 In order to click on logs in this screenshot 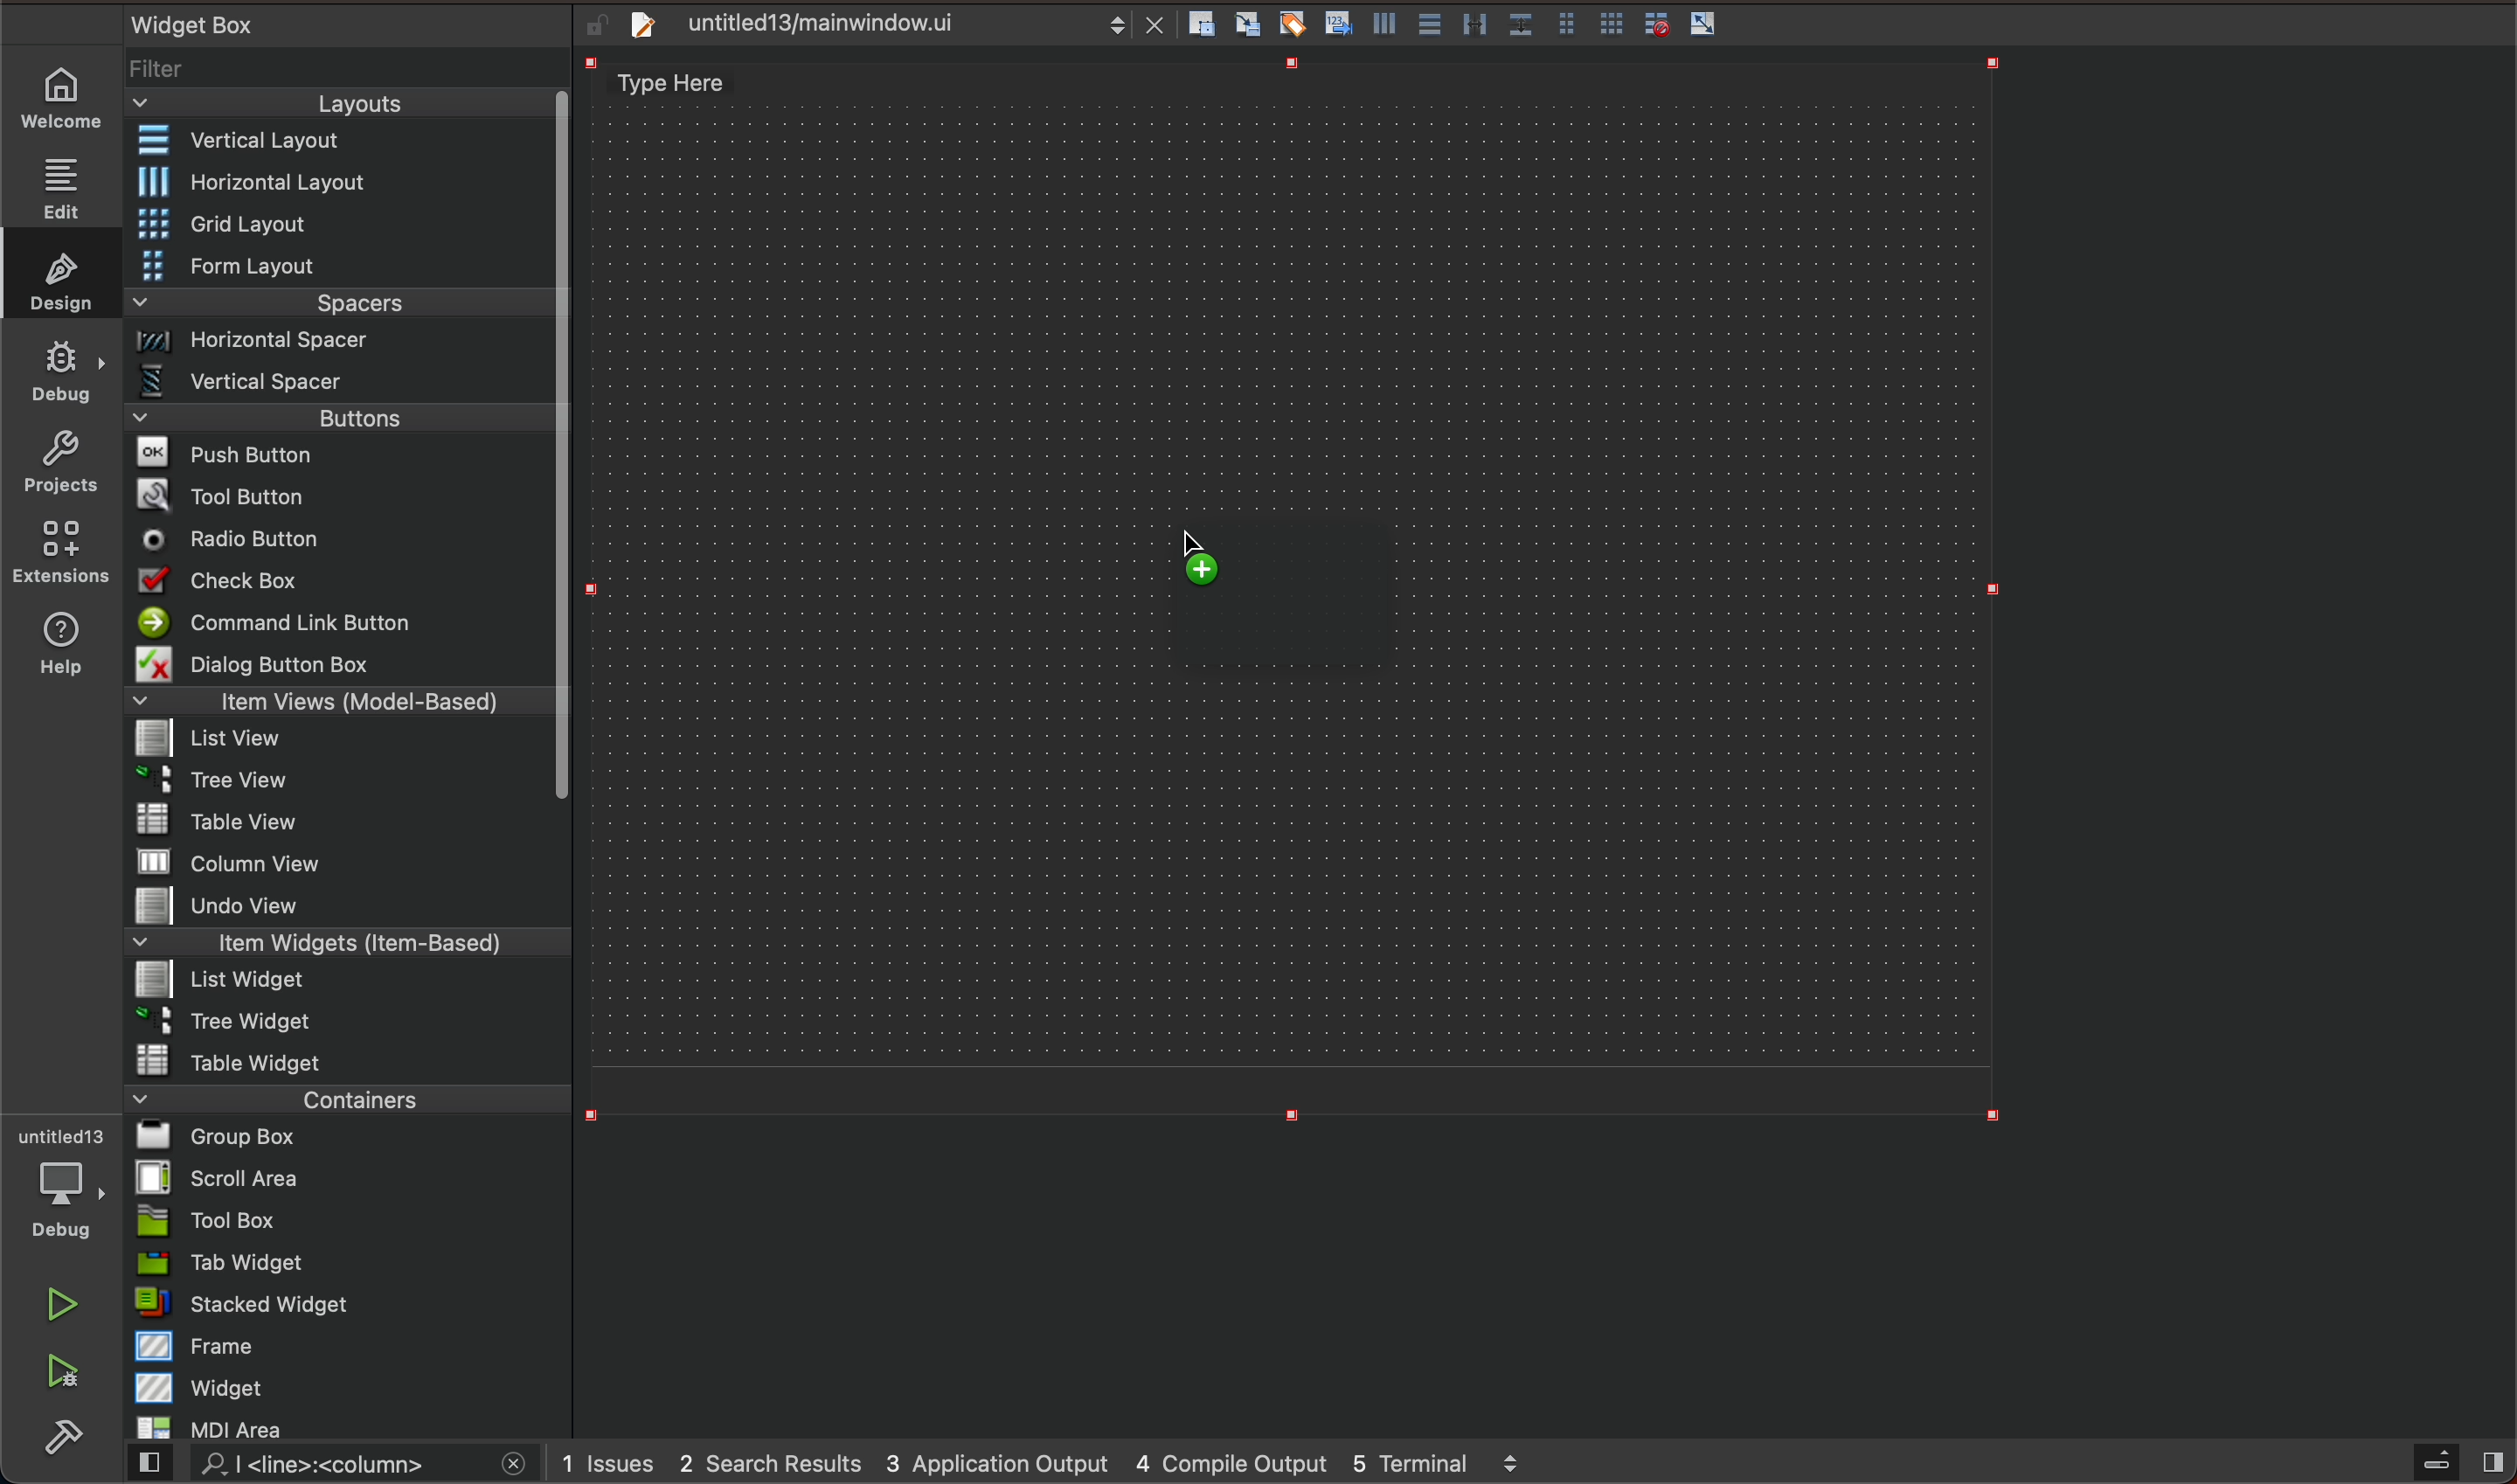, I will do `click(1058, 1460)`.